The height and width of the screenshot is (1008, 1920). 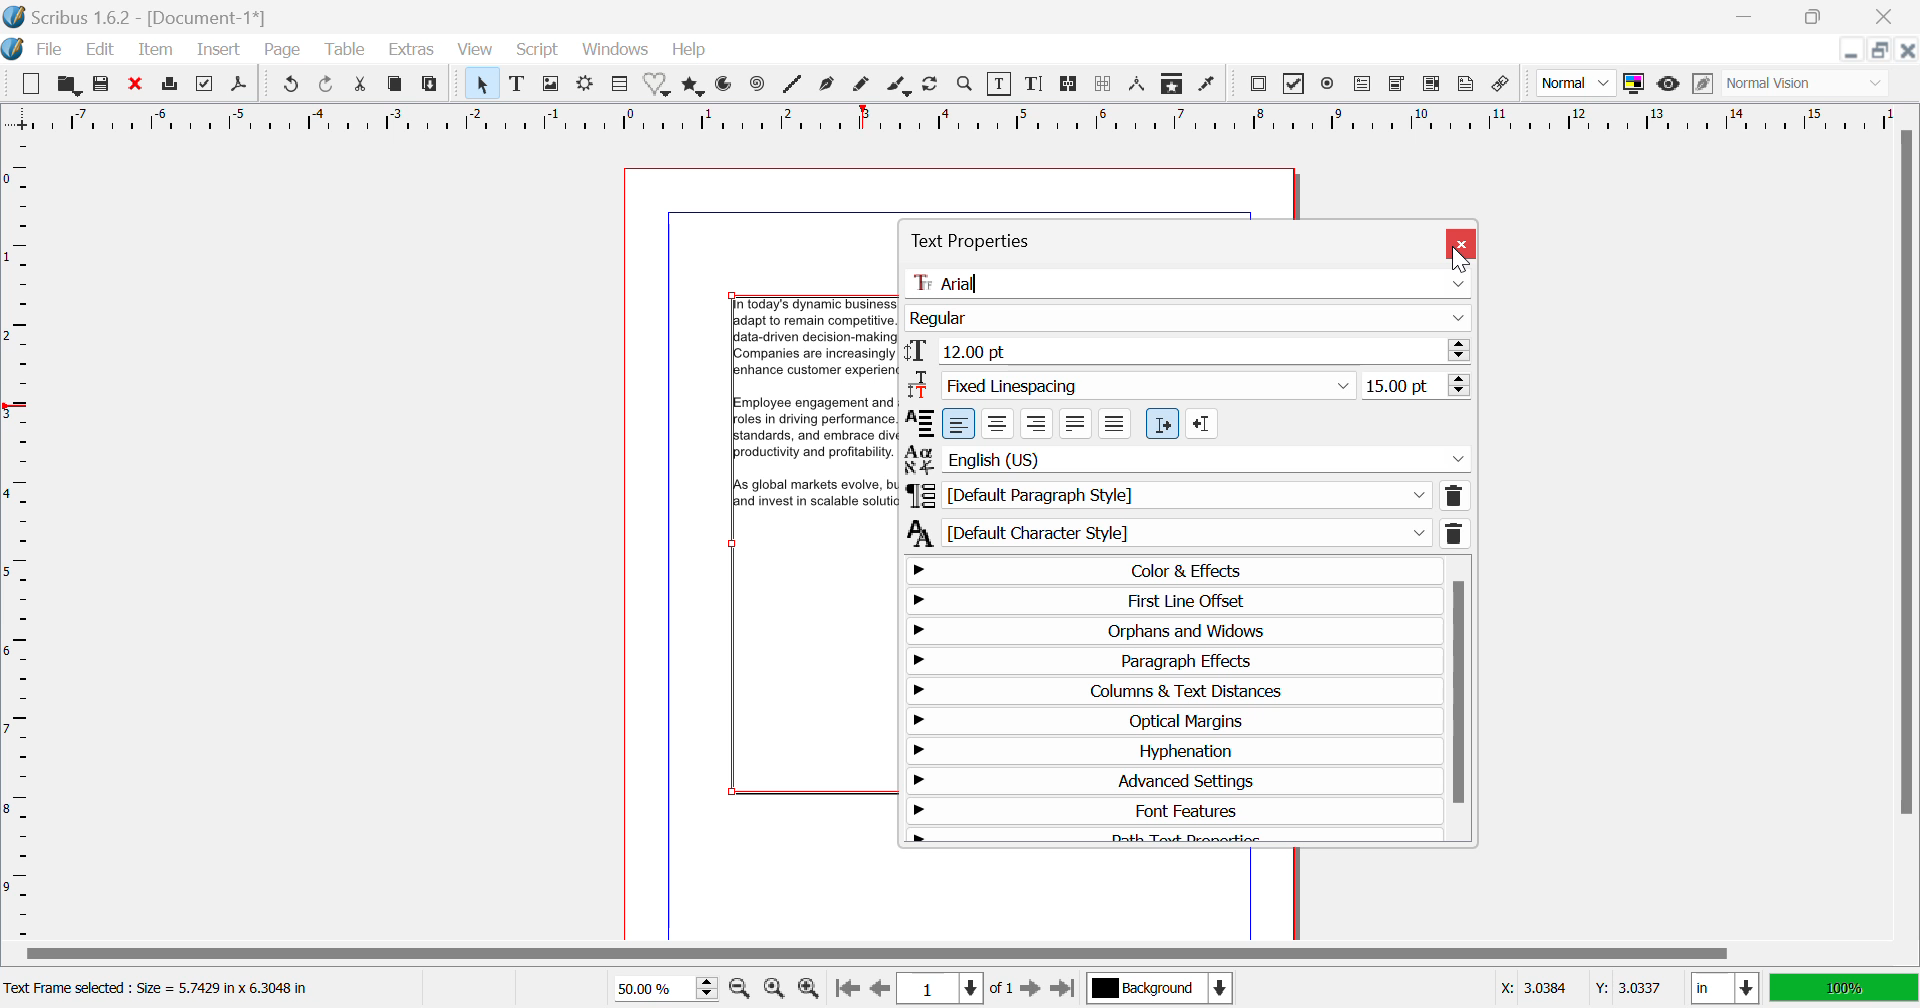 I want to click on Close, so click(x=1463, y=243).